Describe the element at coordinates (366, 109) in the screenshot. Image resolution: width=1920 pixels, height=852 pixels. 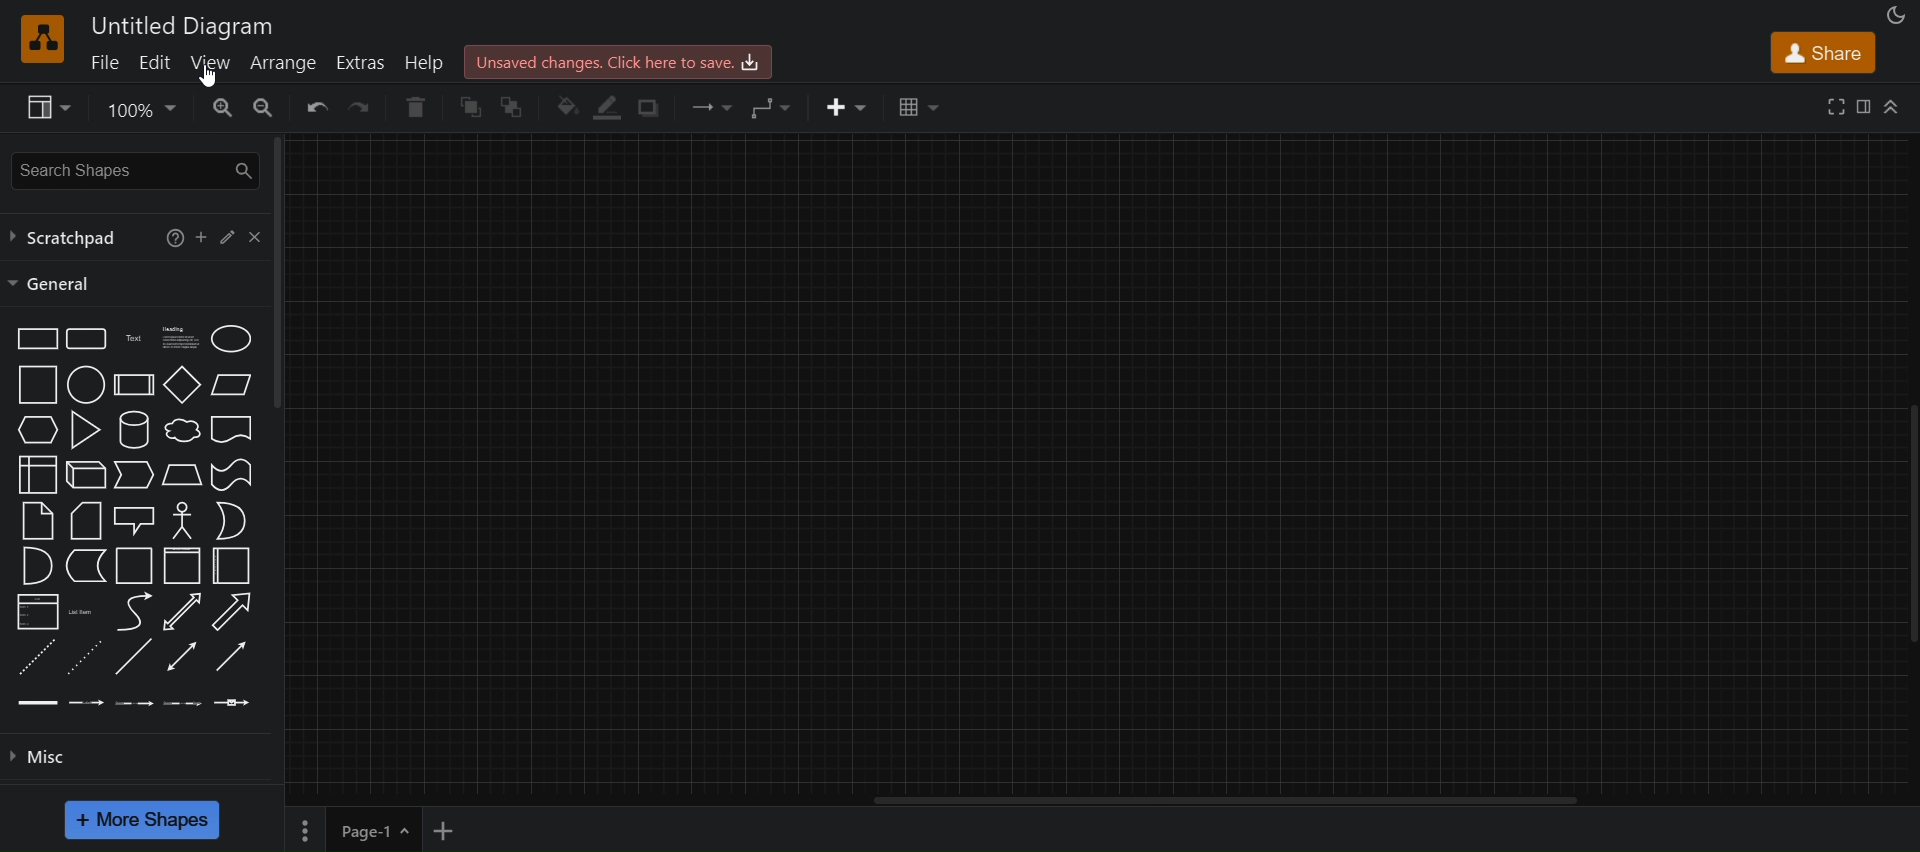
I see `redo` at that location.